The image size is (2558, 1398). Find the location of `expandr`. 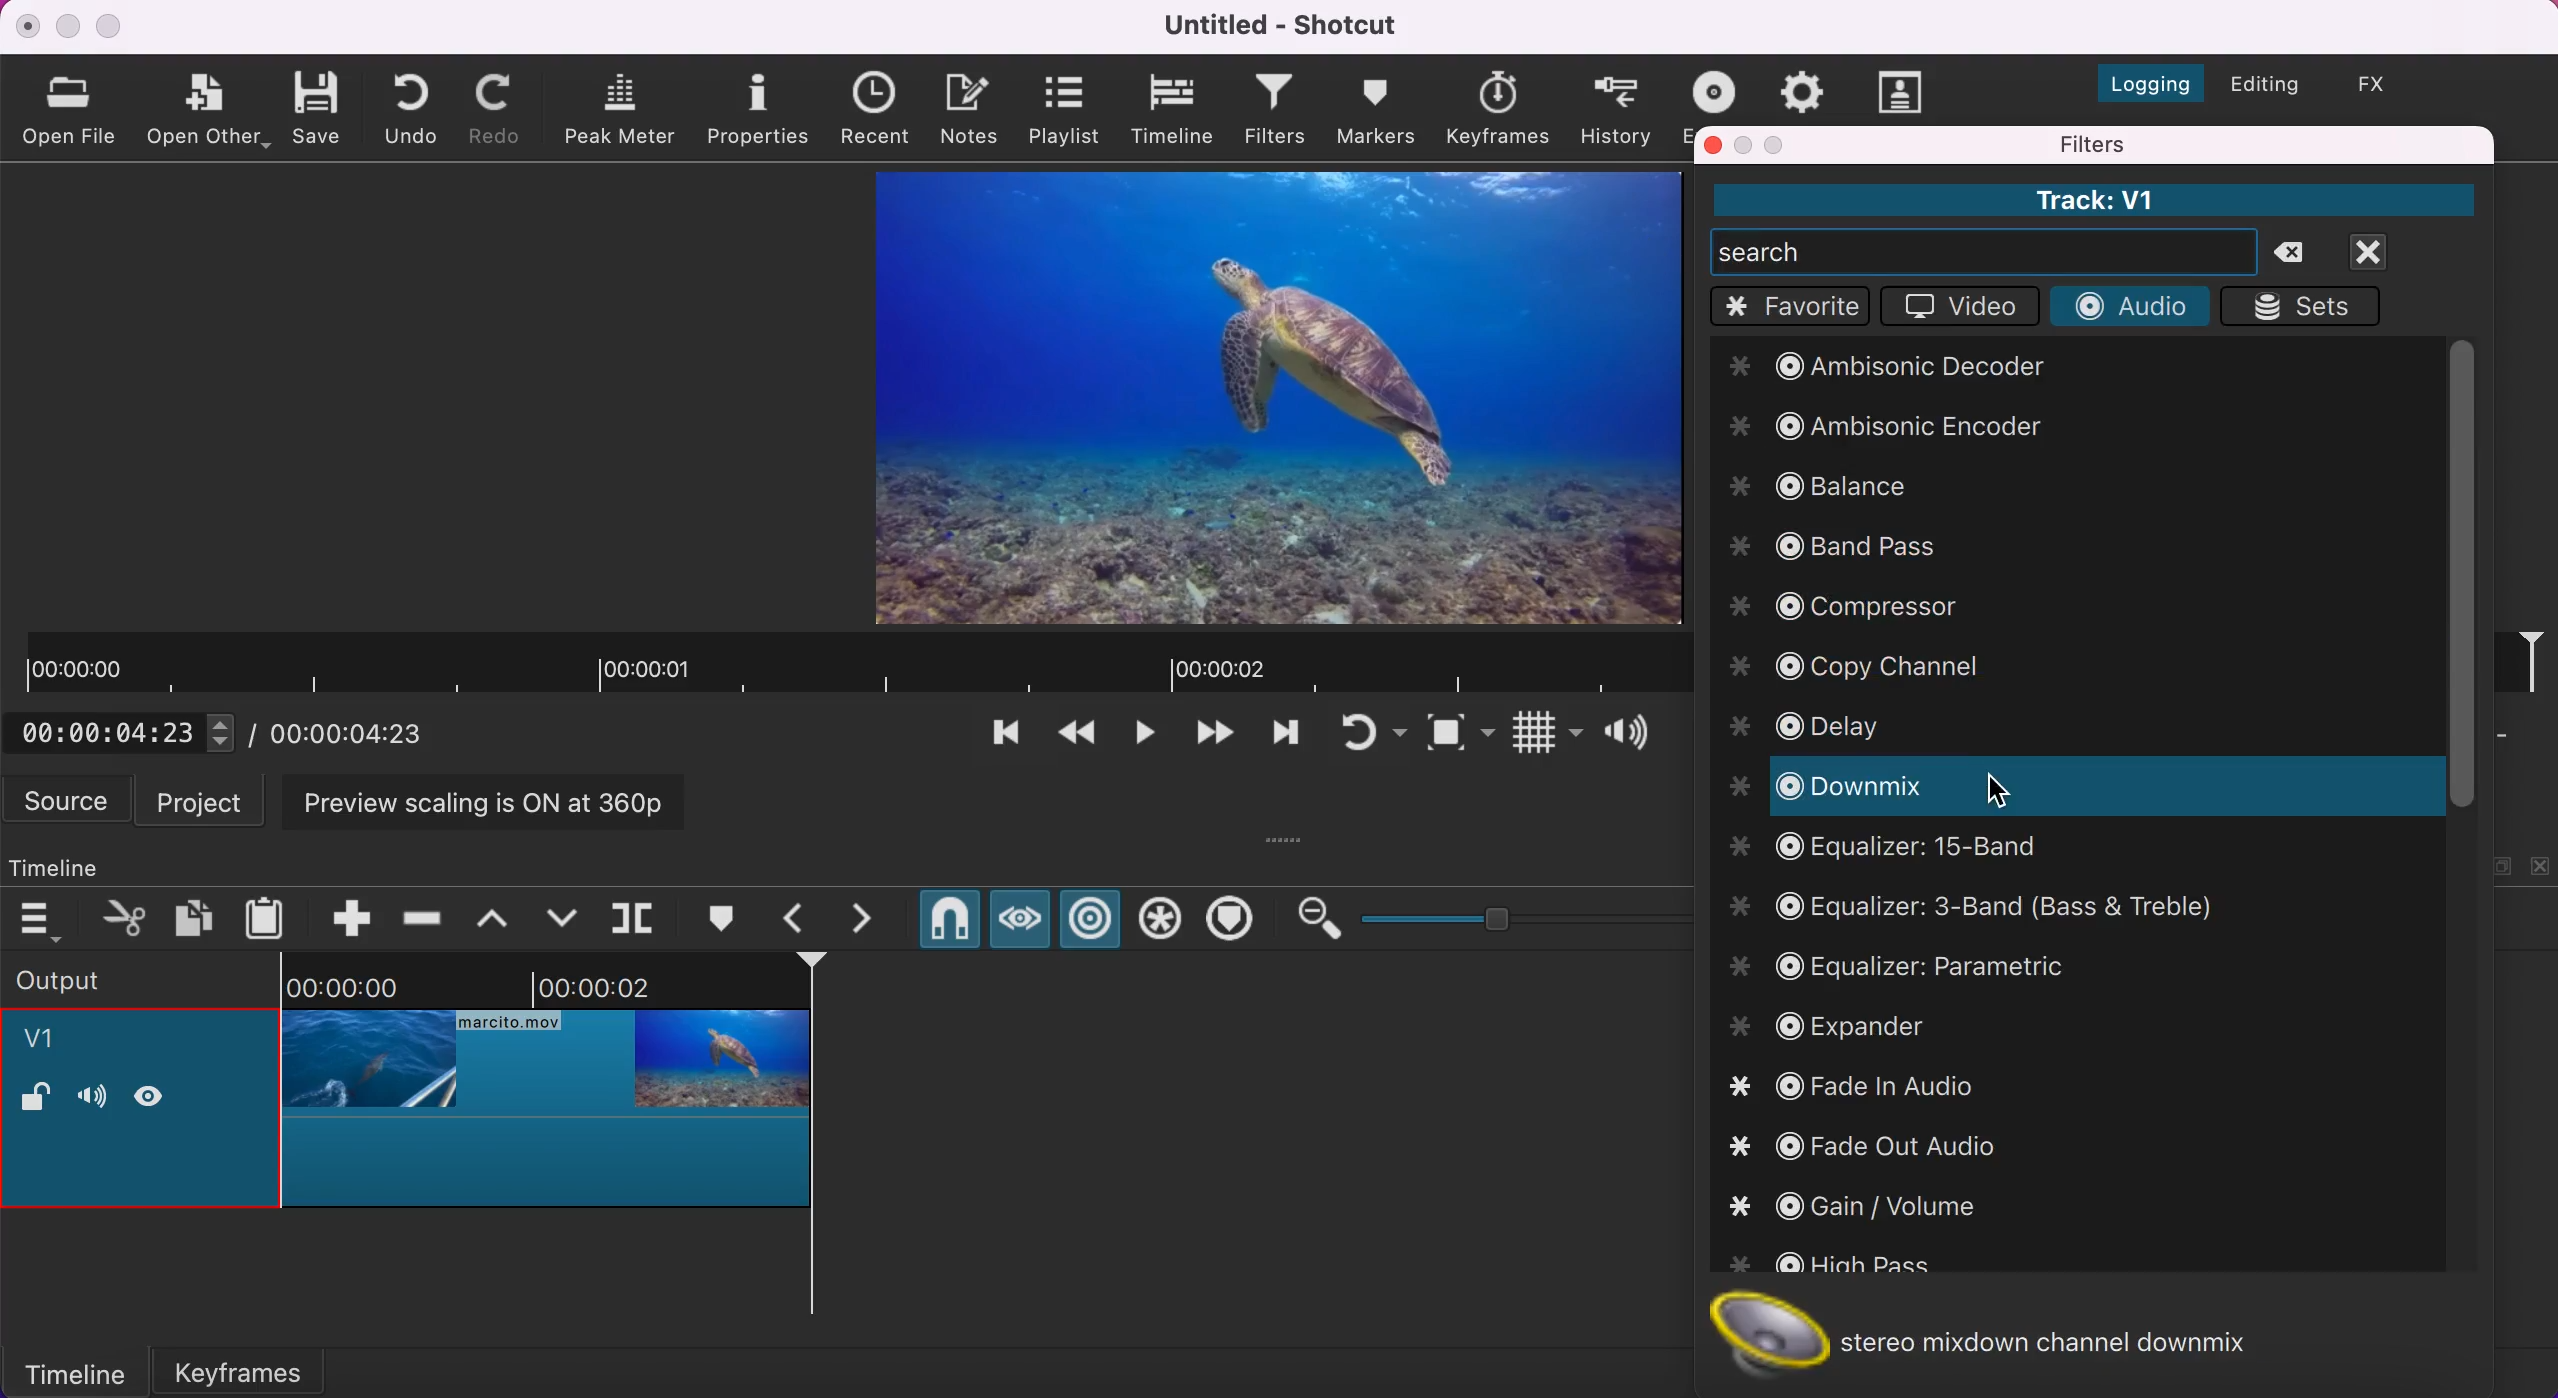

expandr is located at coordinates (1847, 1027).